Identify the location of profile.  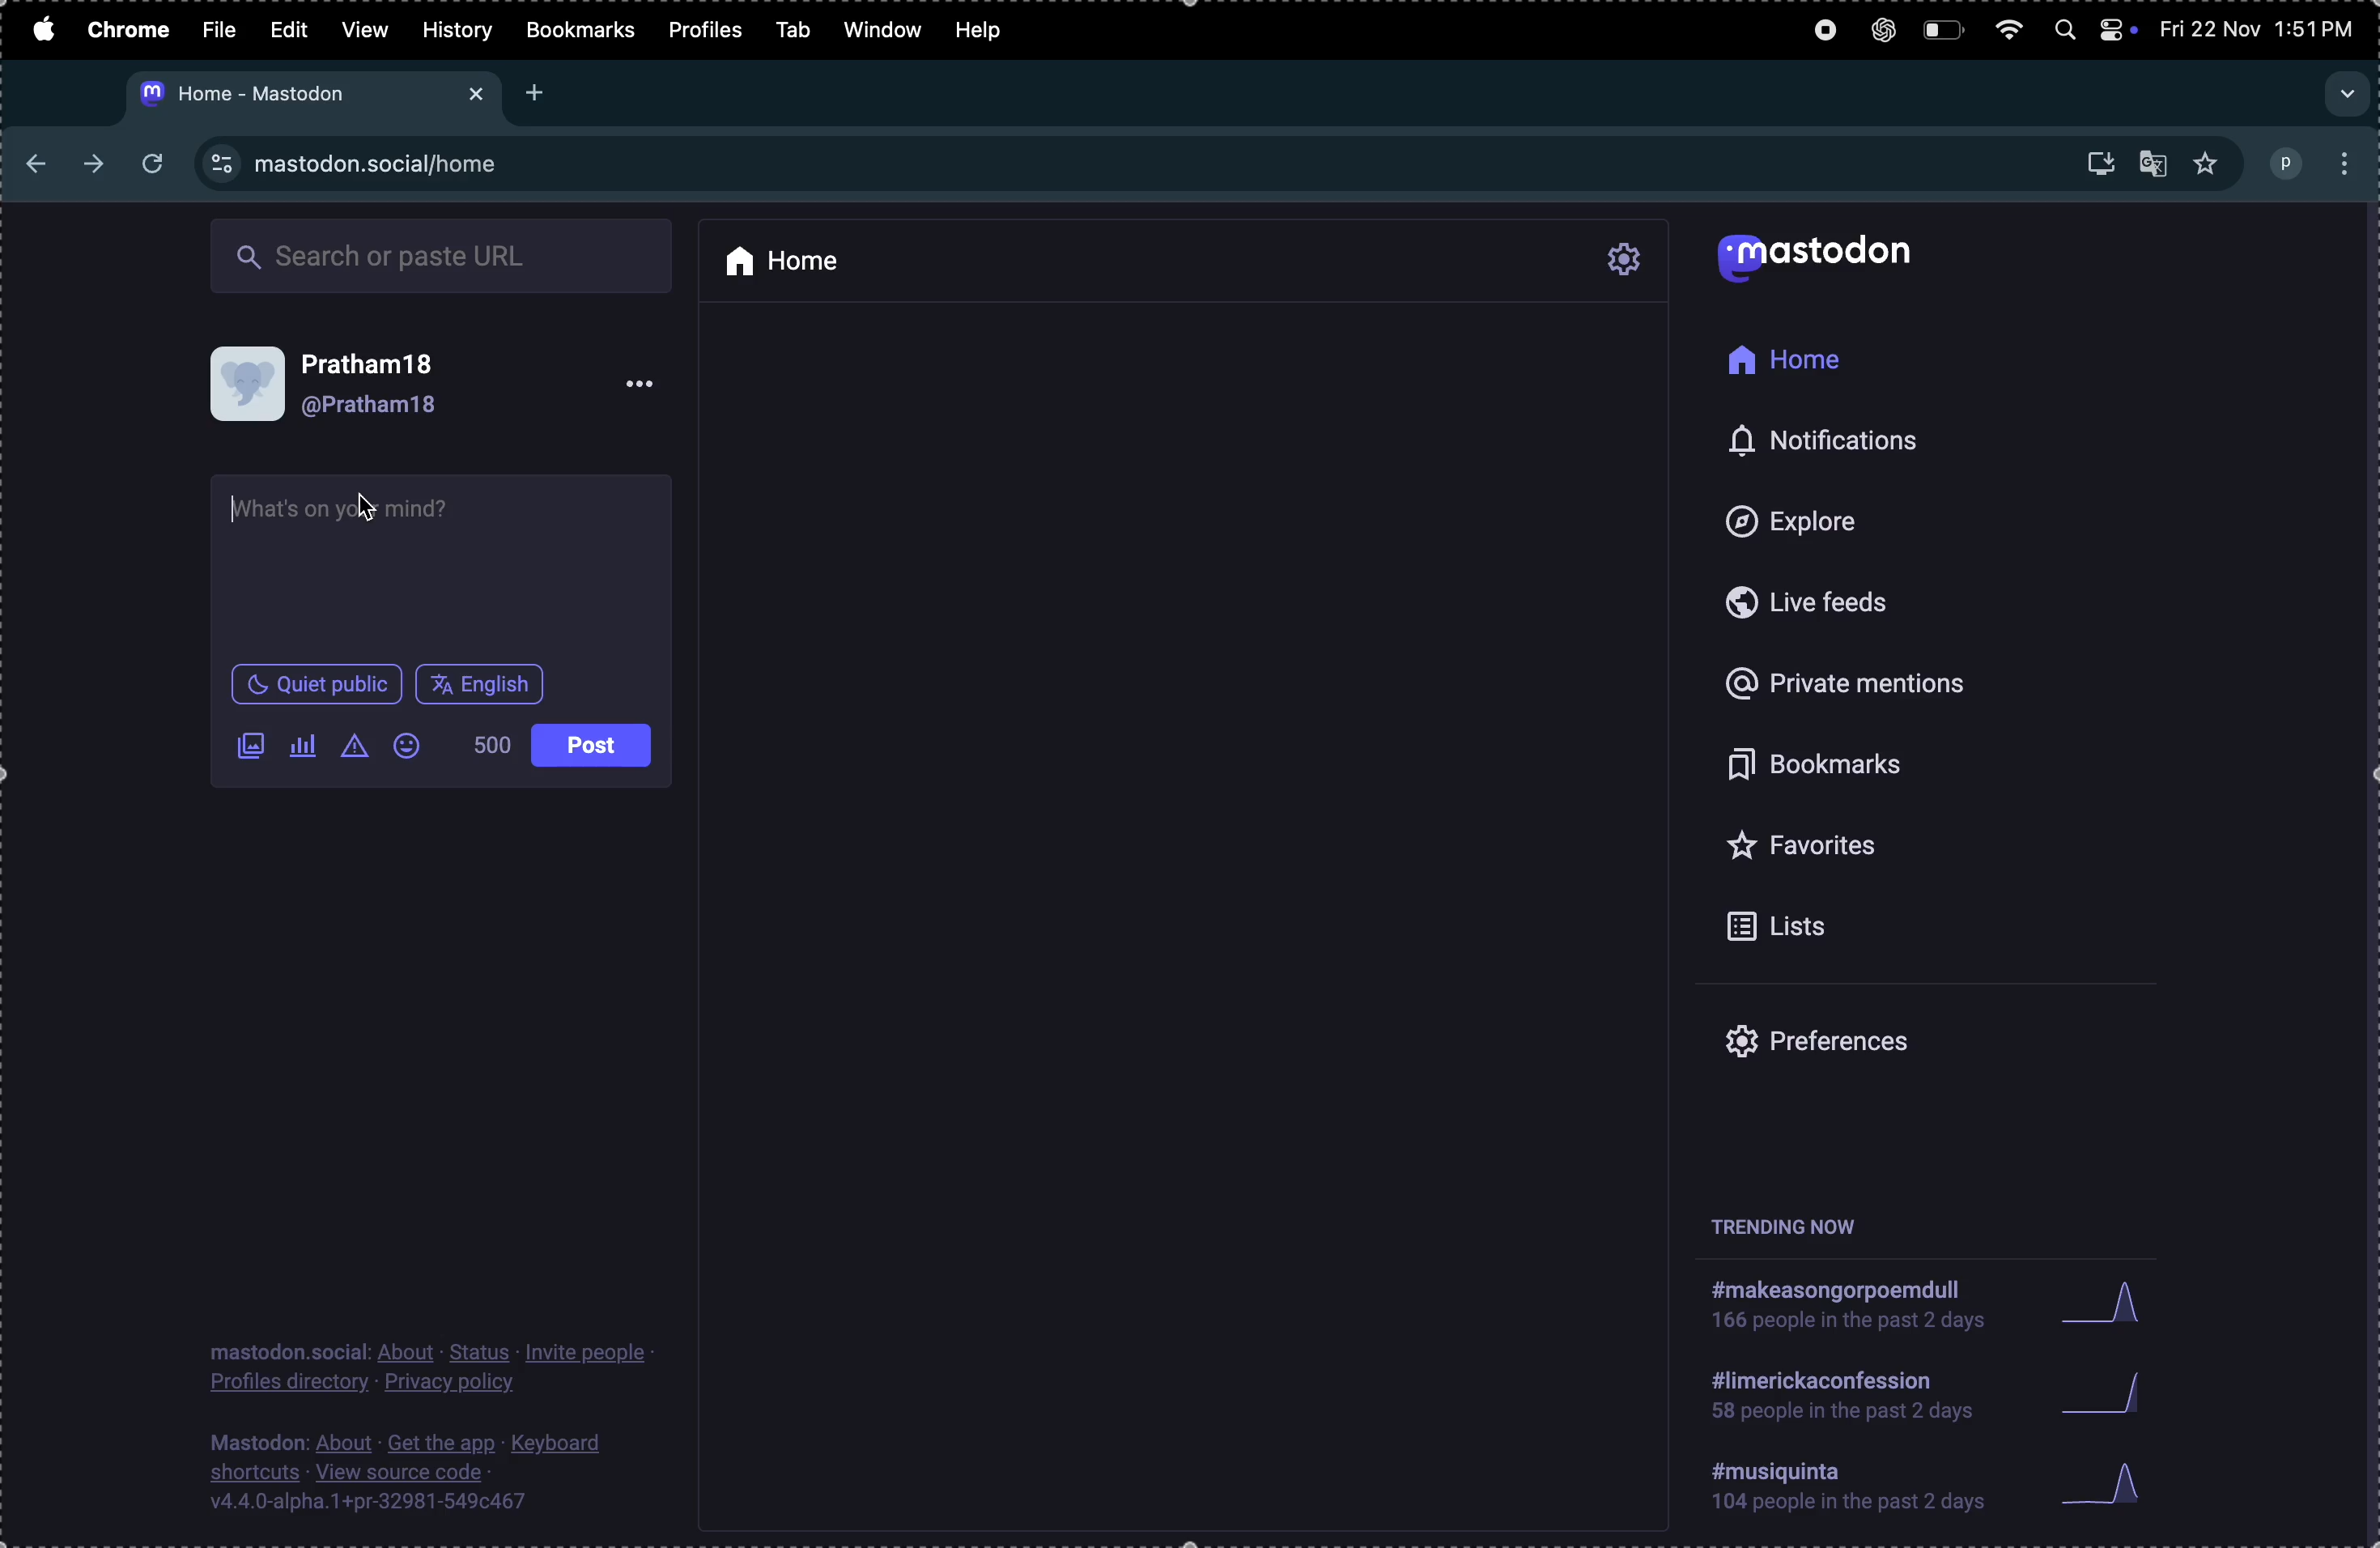
(2284, 160).